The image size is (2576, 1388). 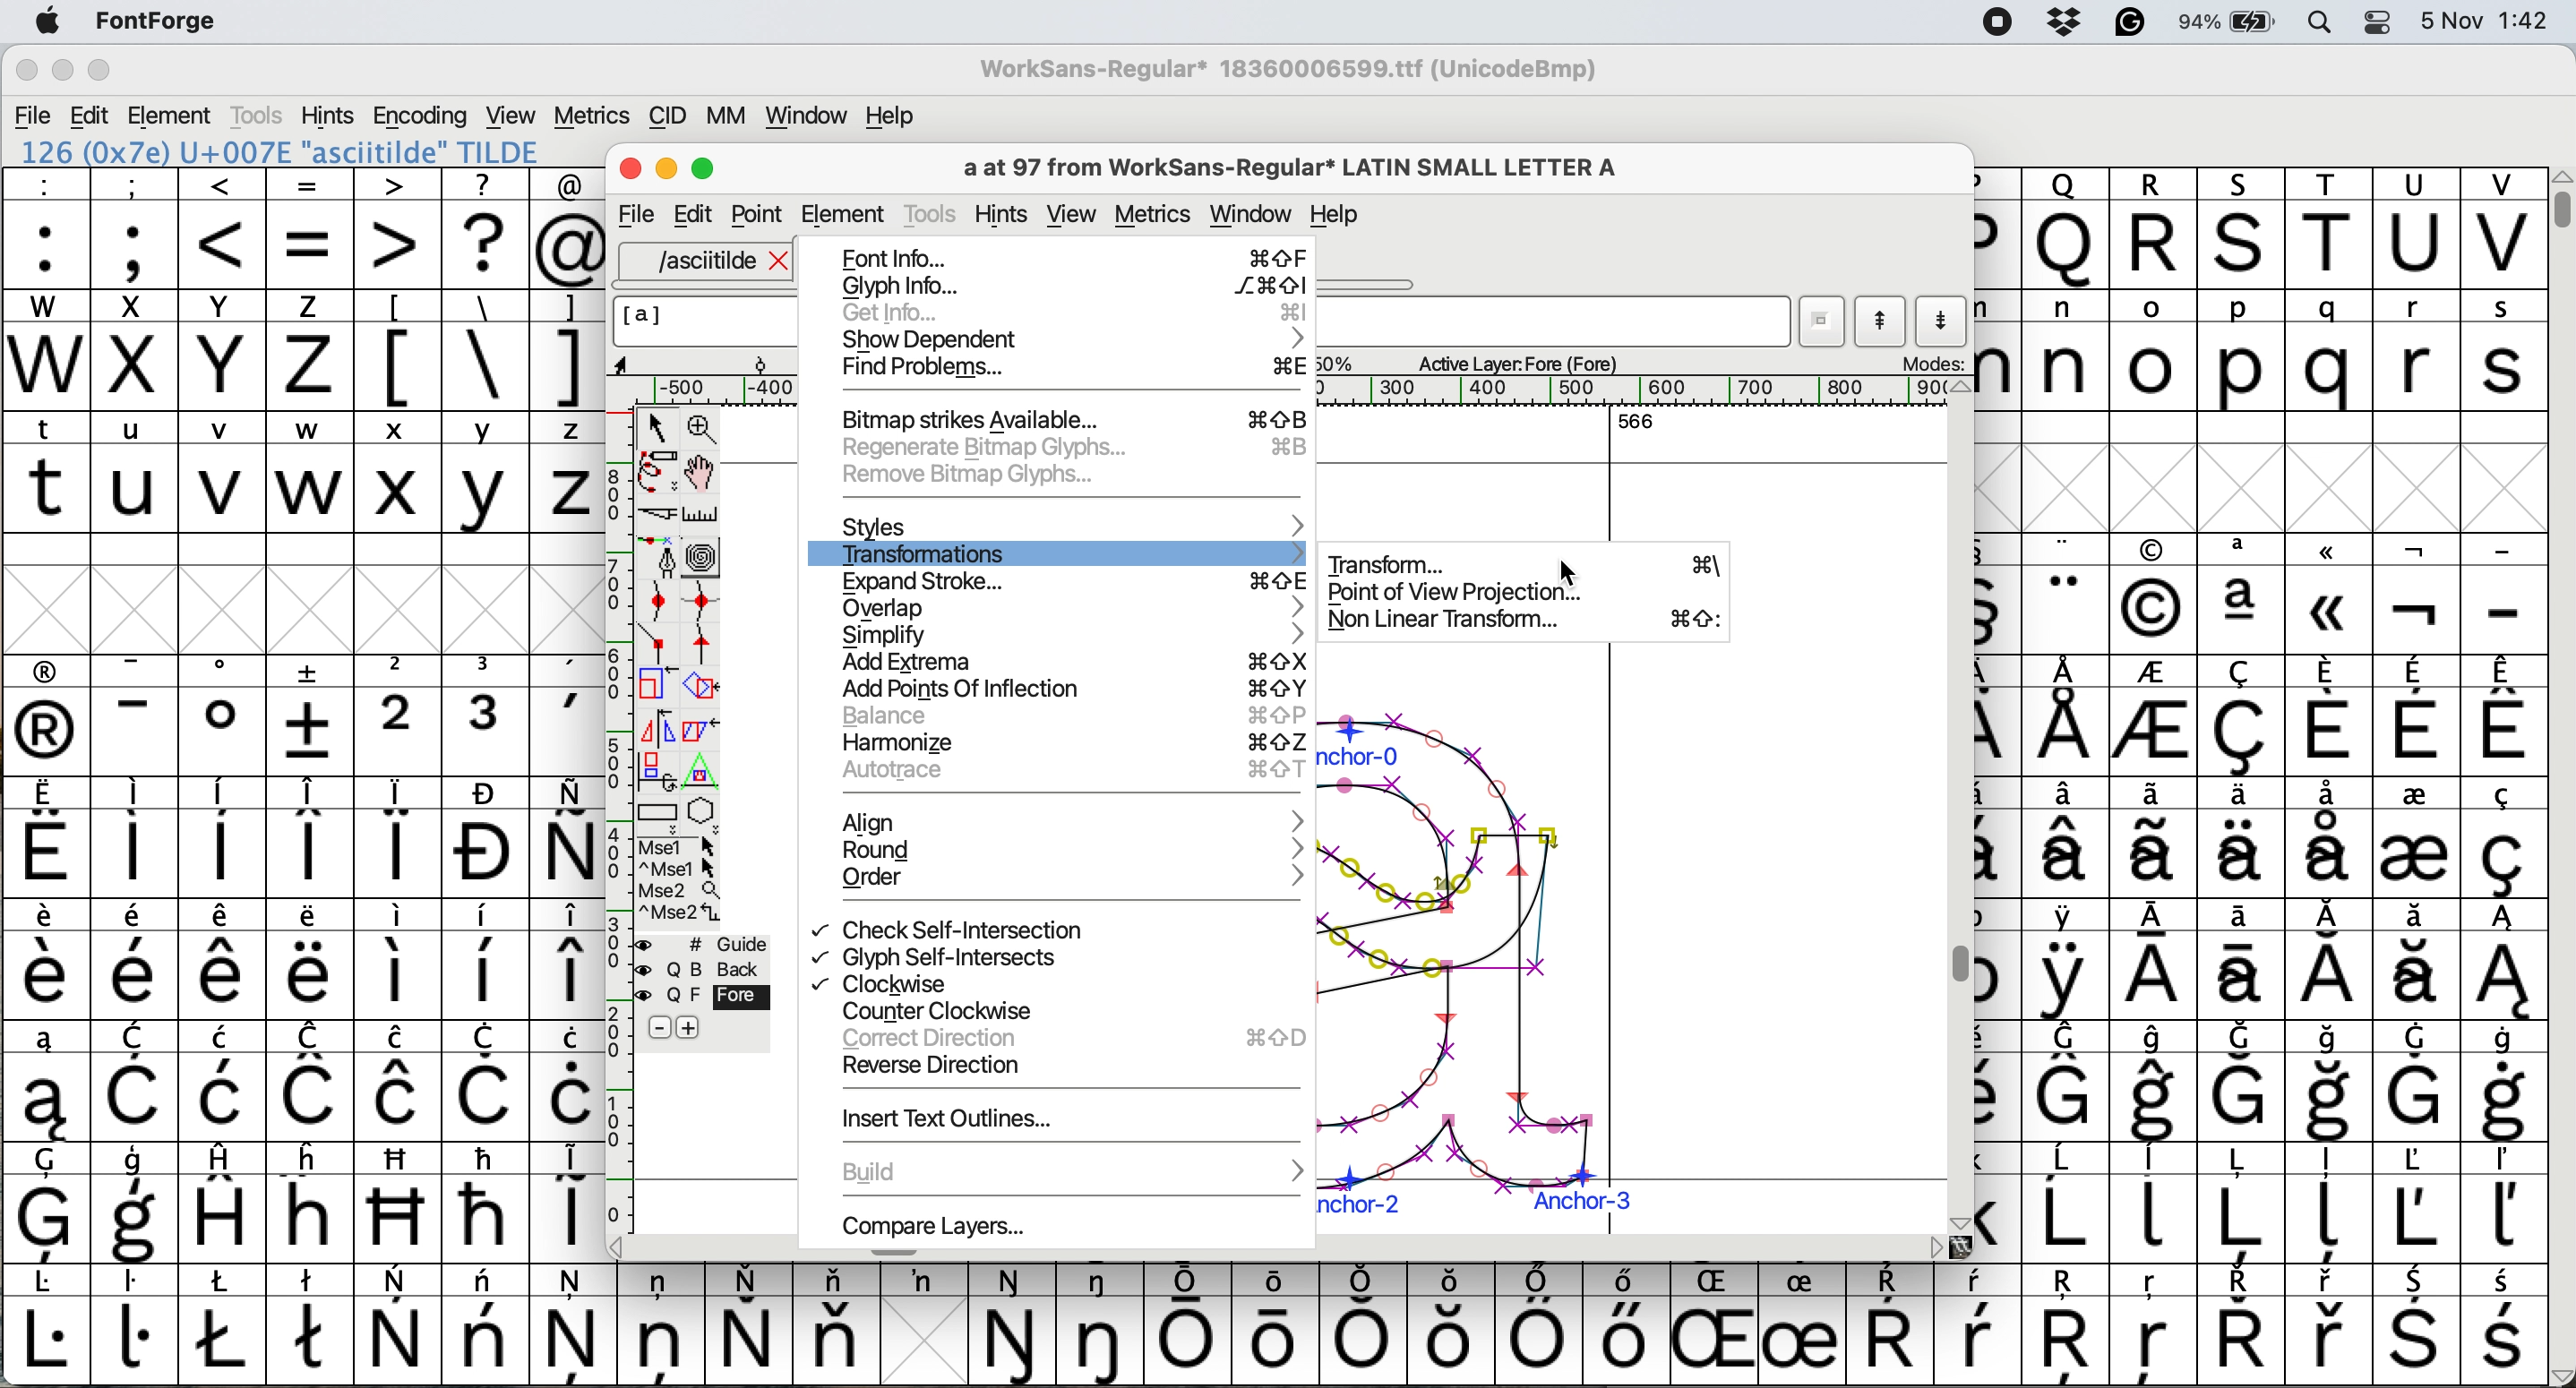 I want to click on symbol, so click(x=2065, y=960).